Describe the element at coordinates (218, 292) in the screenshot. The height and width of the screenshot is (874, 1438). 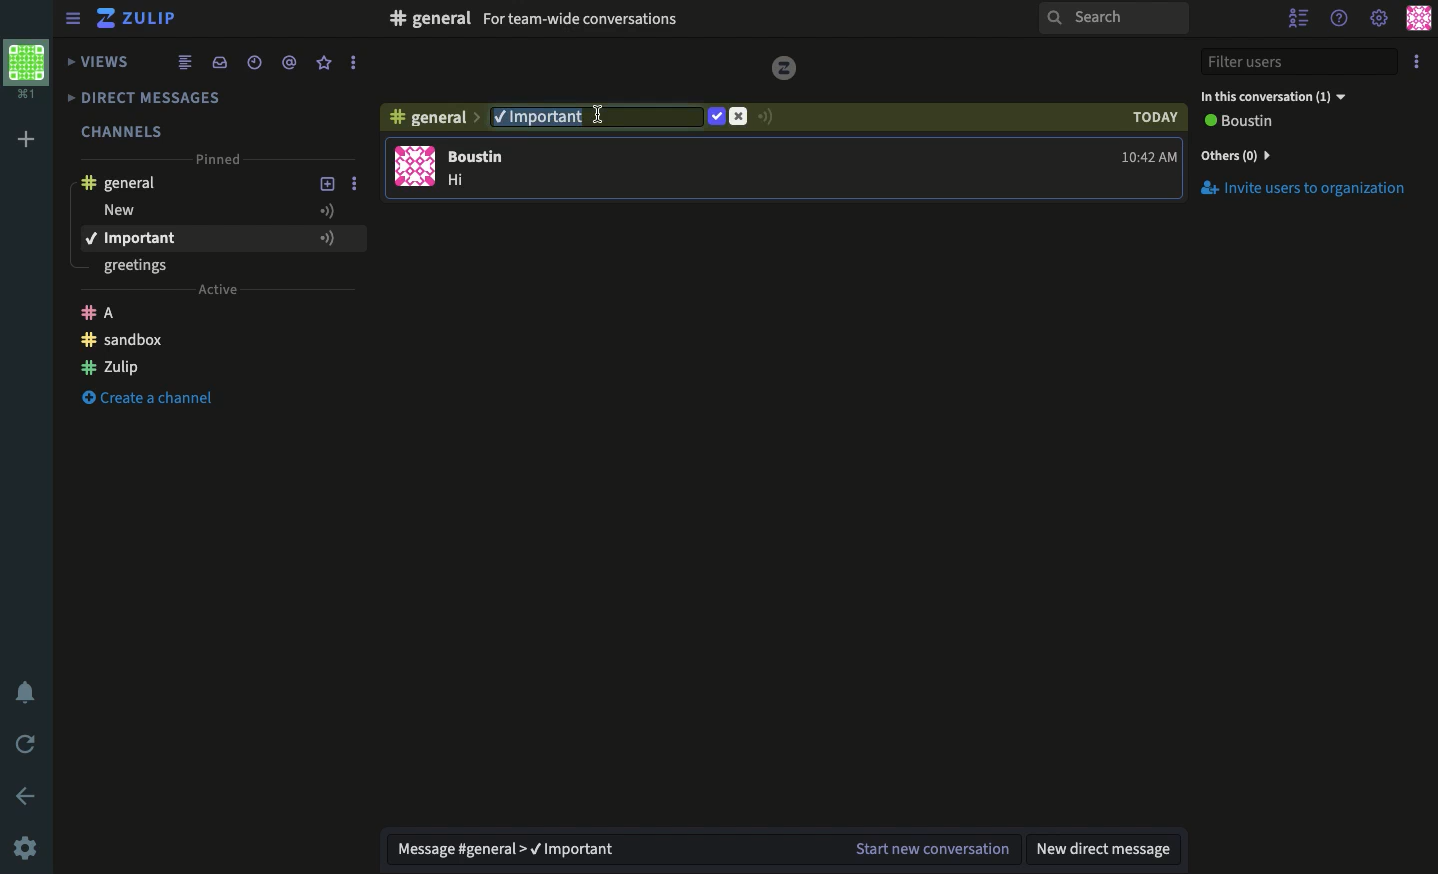
I see `Active` at that location.